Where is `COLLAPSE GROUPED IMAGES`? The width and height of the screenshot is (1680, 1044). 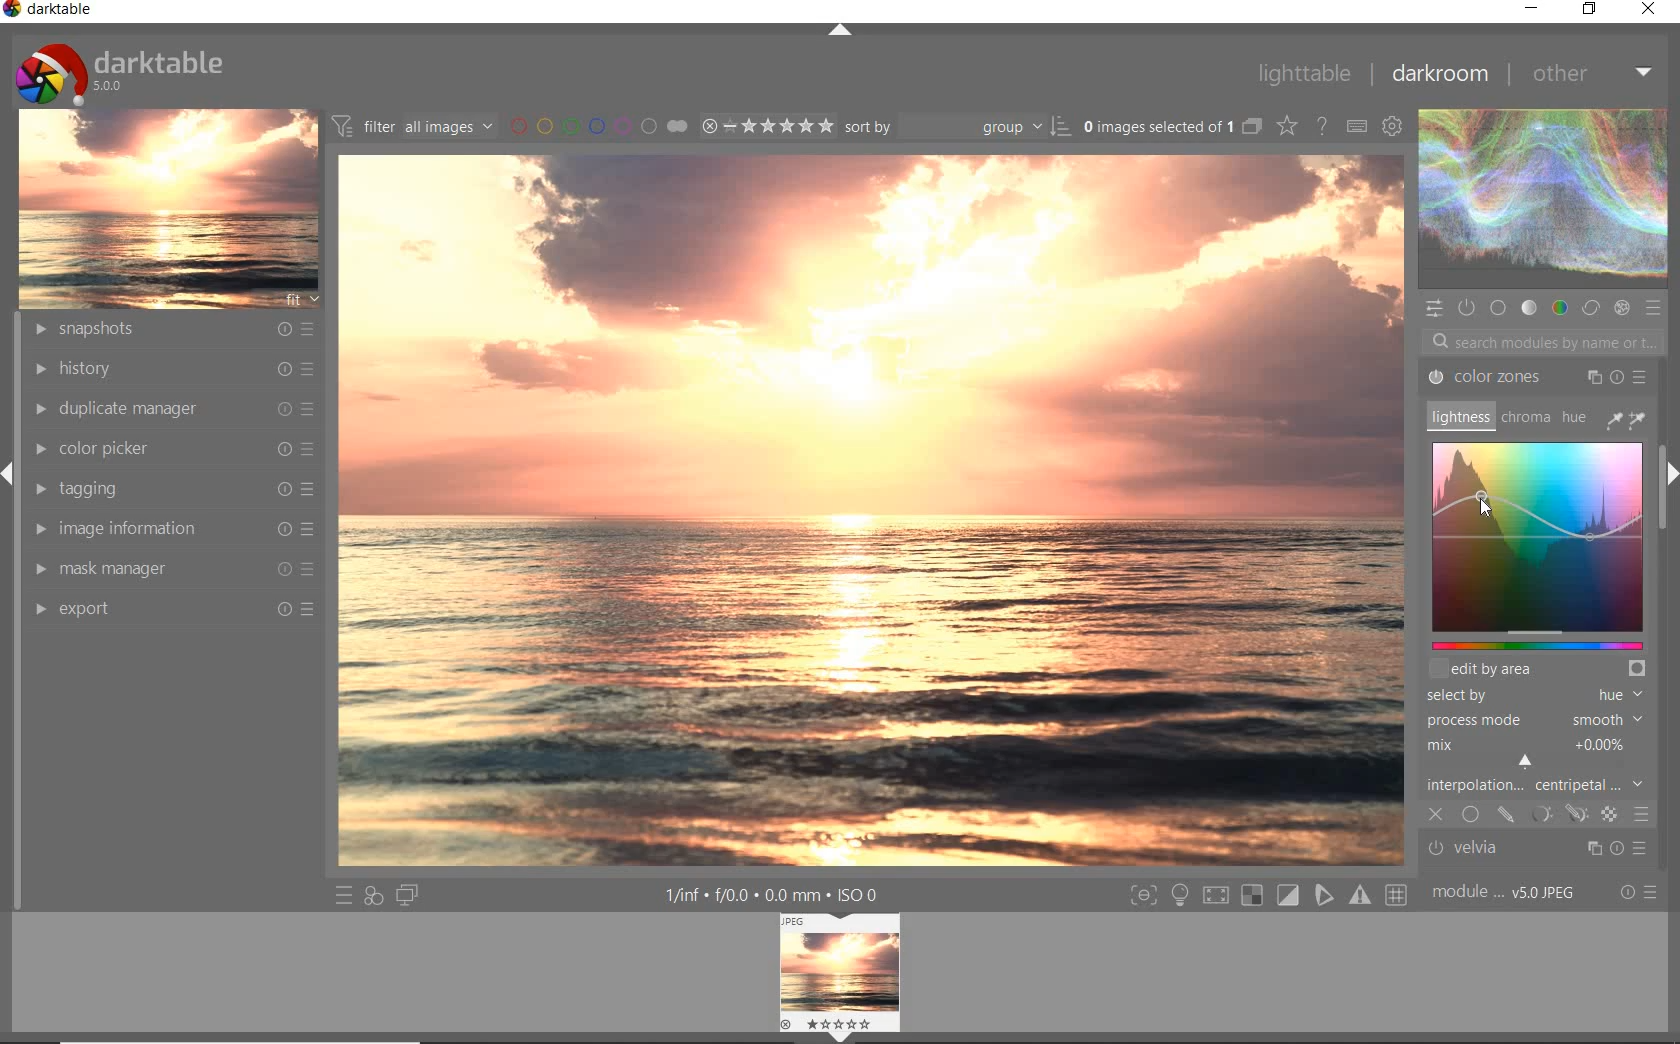
COLLAPSE GROUPED IMAGES is located at coordinates (1251, 125).